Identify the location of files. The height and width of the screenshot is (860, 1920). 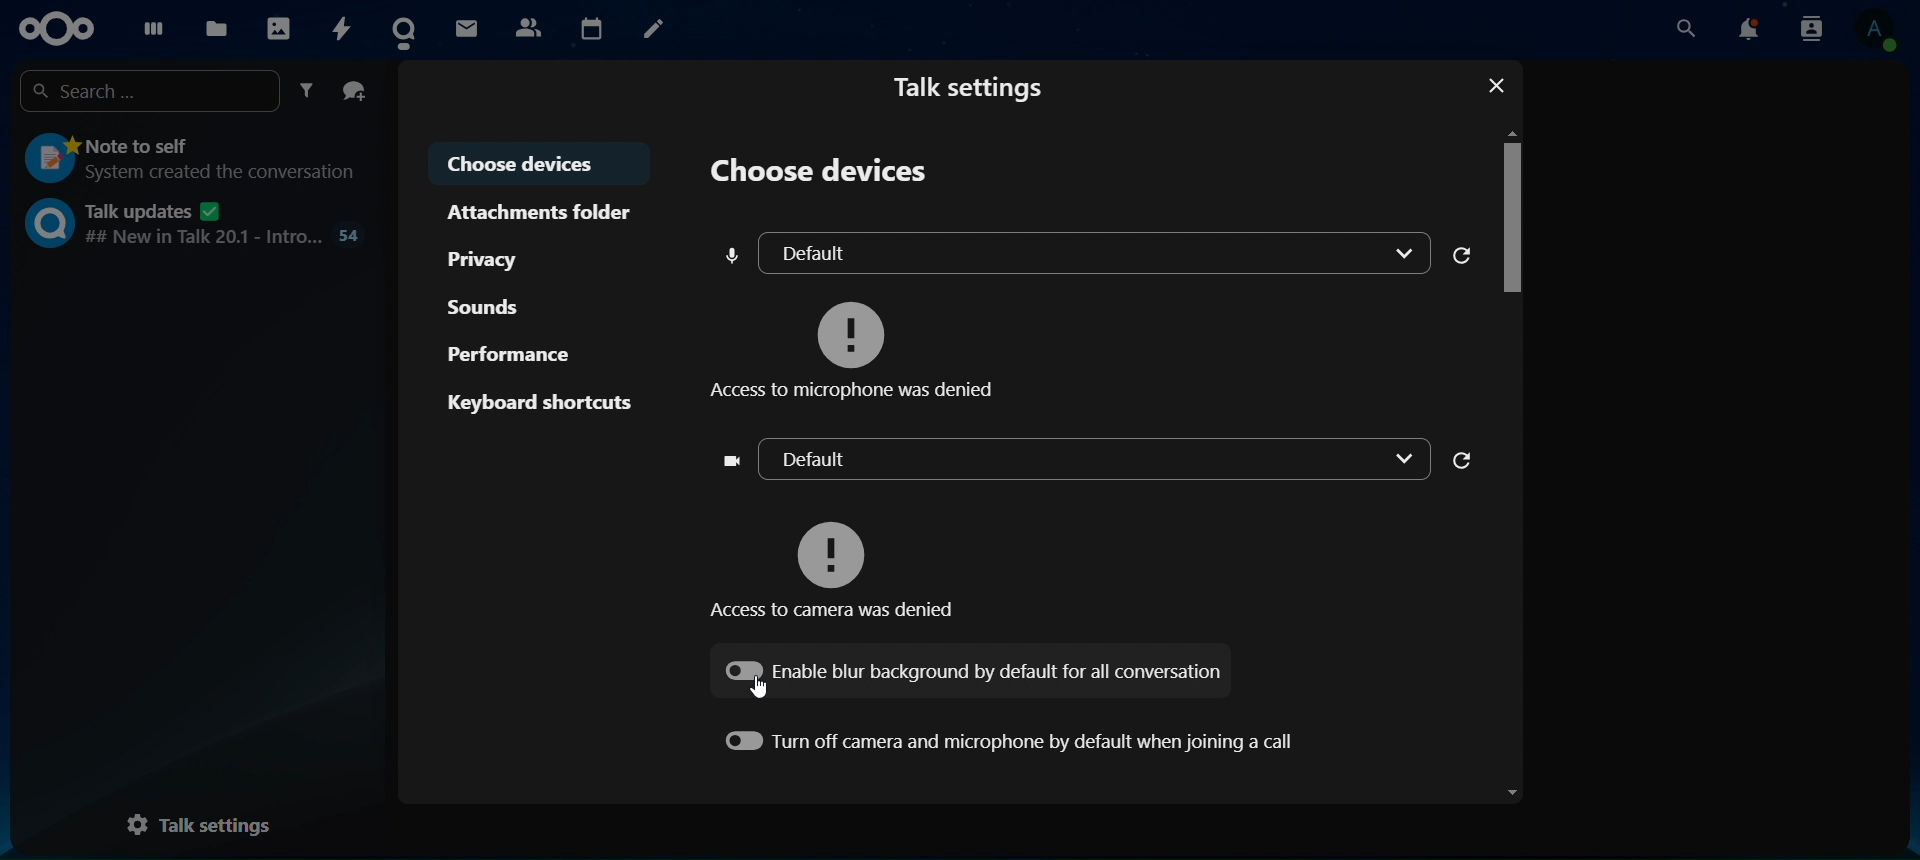
(216, 30).